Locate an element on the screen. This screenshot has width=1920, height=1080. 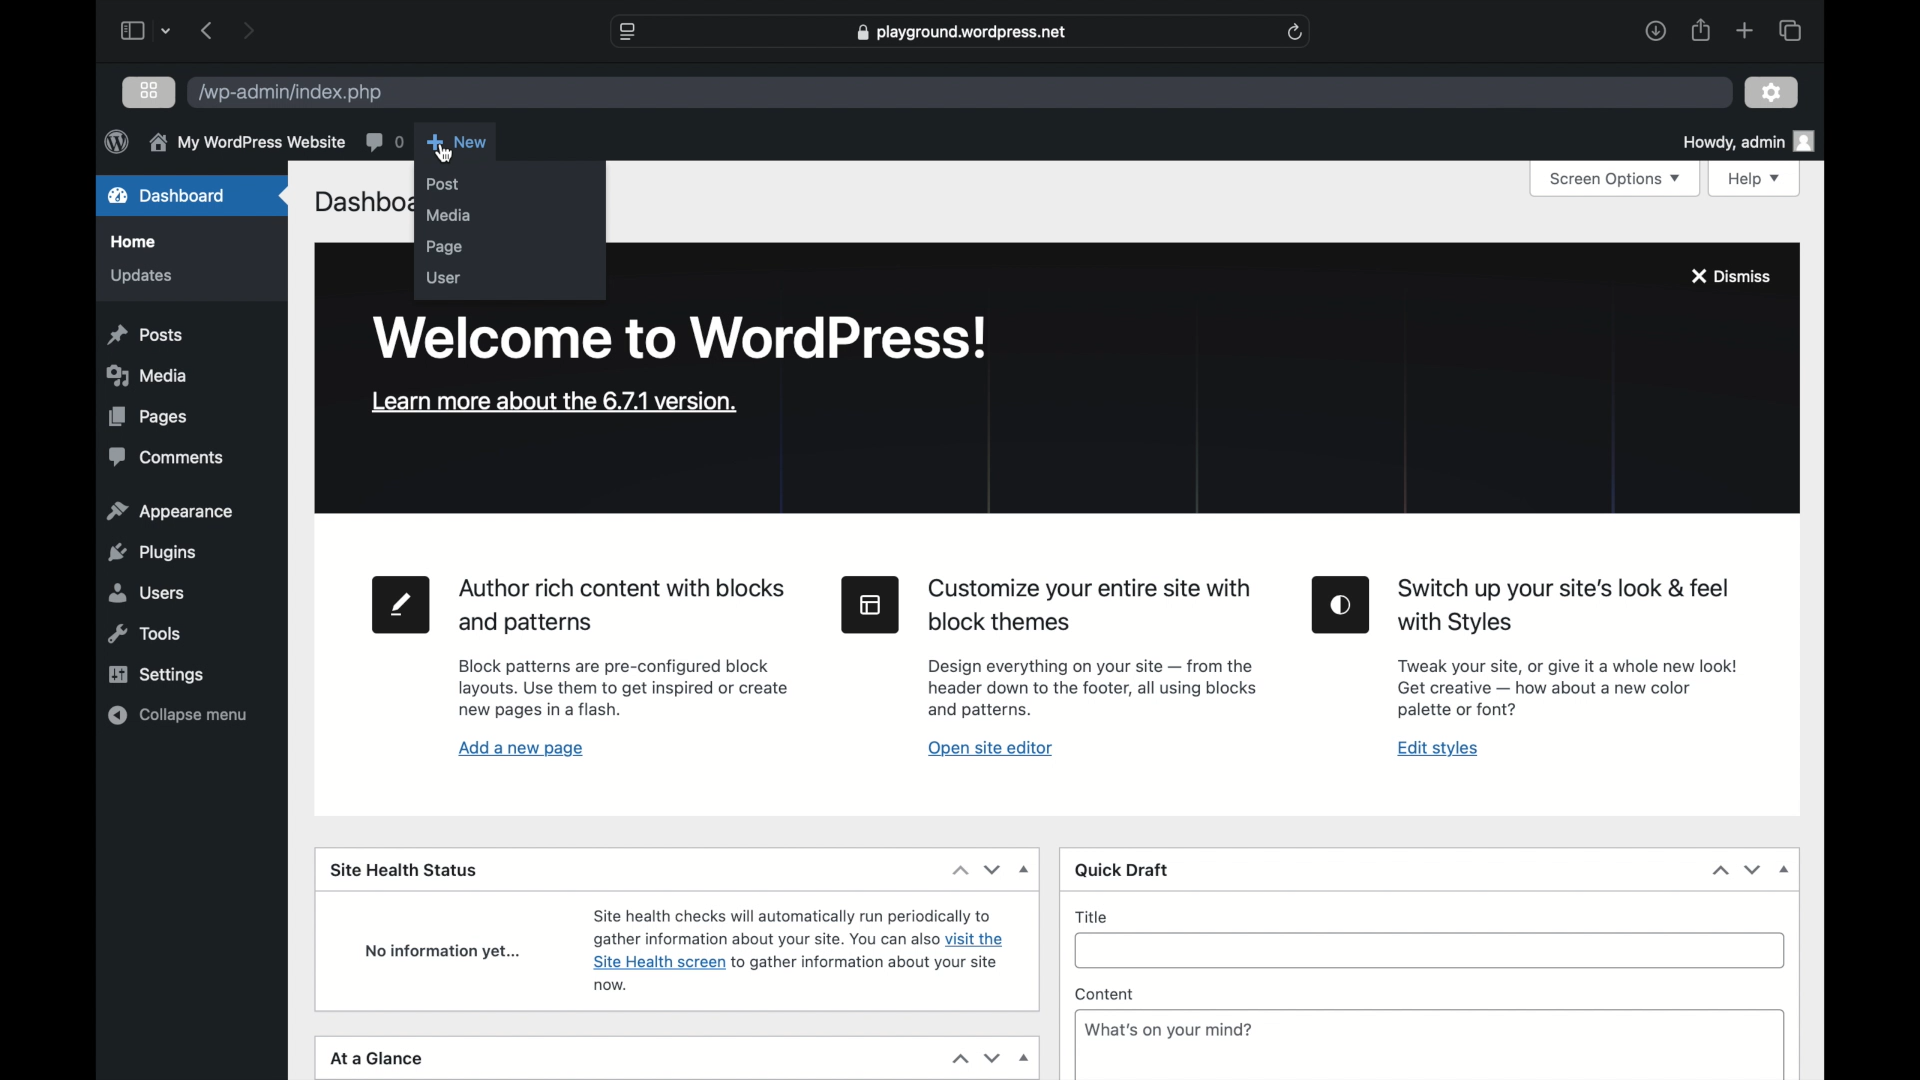
grid is located at coordinates (151, 91).